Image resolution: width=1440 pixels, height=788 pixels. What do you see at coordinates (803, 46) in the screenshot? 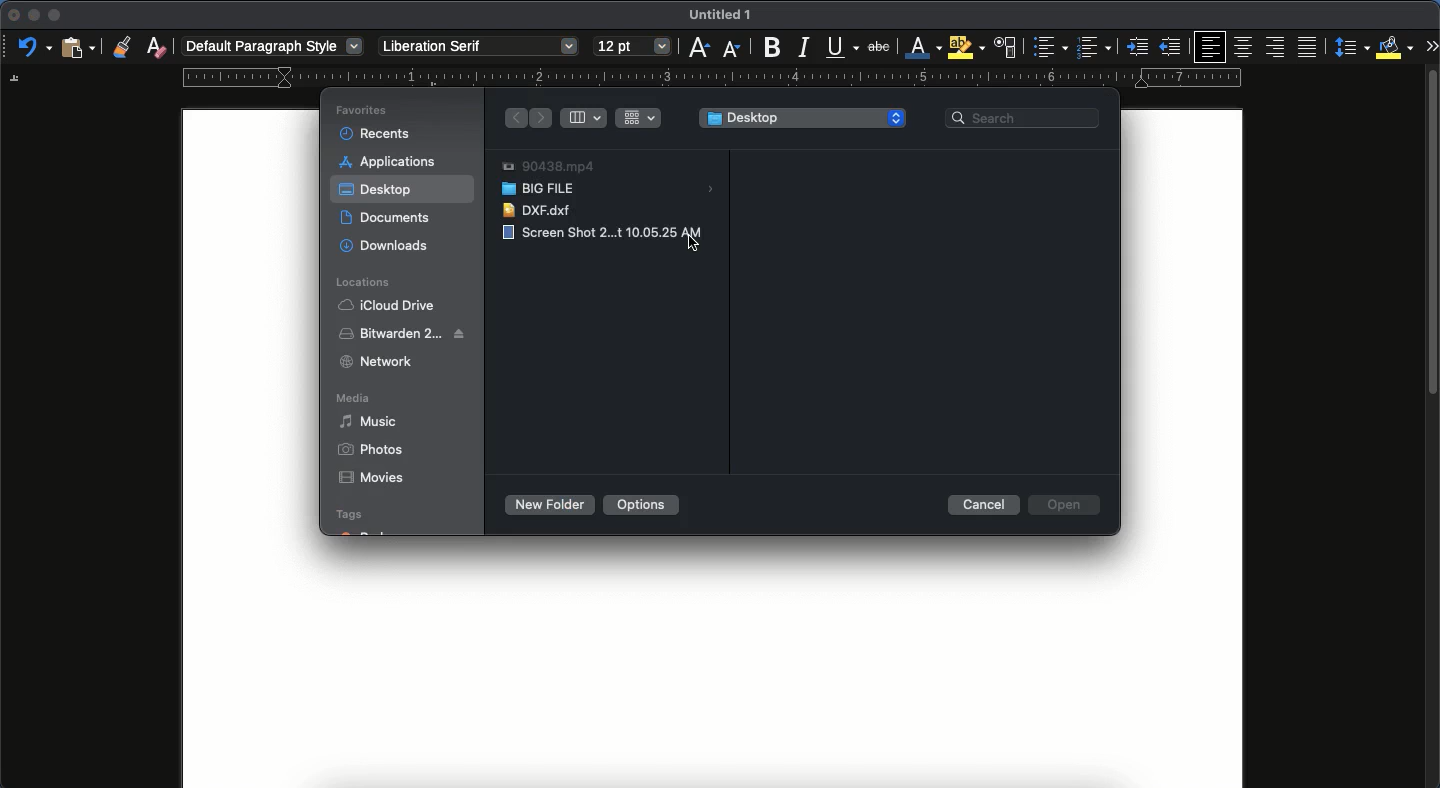
I see `italics` at bounding box center [803, 46].